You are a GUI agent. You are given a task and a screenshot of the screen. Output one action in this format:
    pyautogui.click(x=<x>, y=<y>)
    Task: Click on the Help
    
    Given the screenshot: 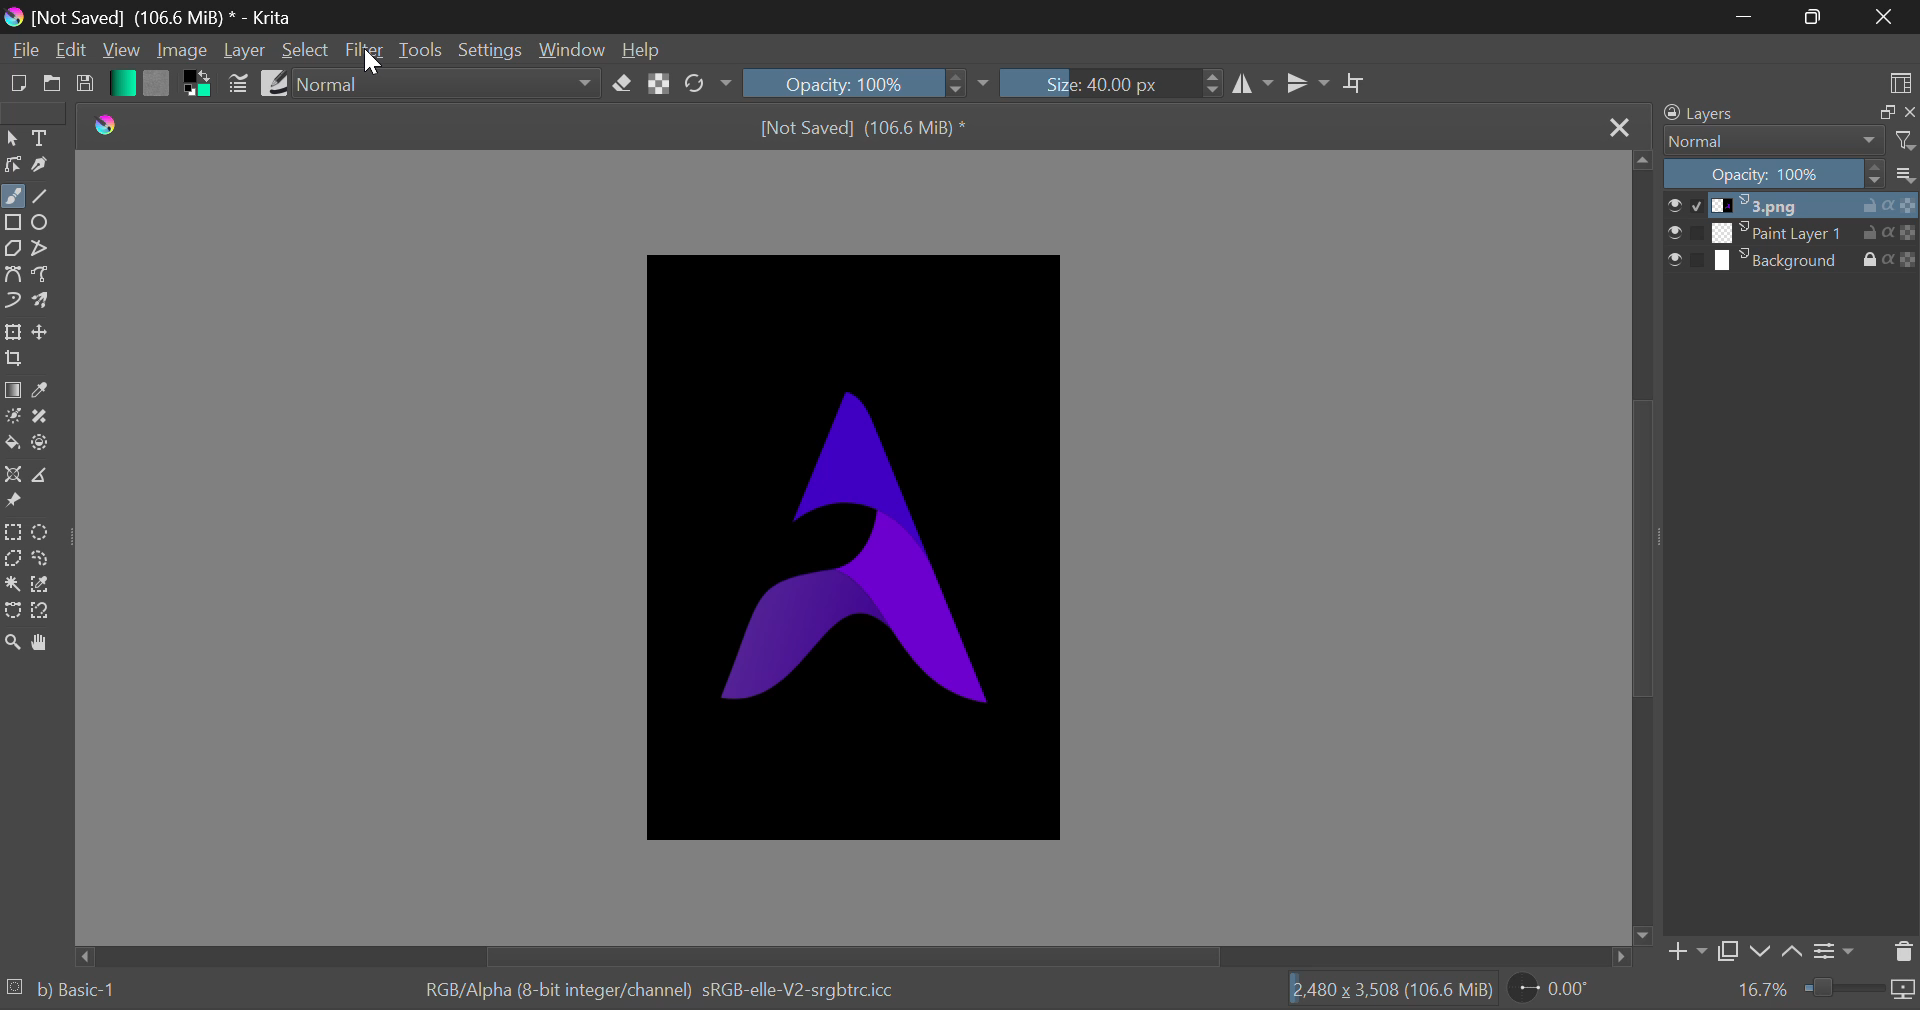 What is the action you would take?
    pyautogui.click(x=641, y=49)
    